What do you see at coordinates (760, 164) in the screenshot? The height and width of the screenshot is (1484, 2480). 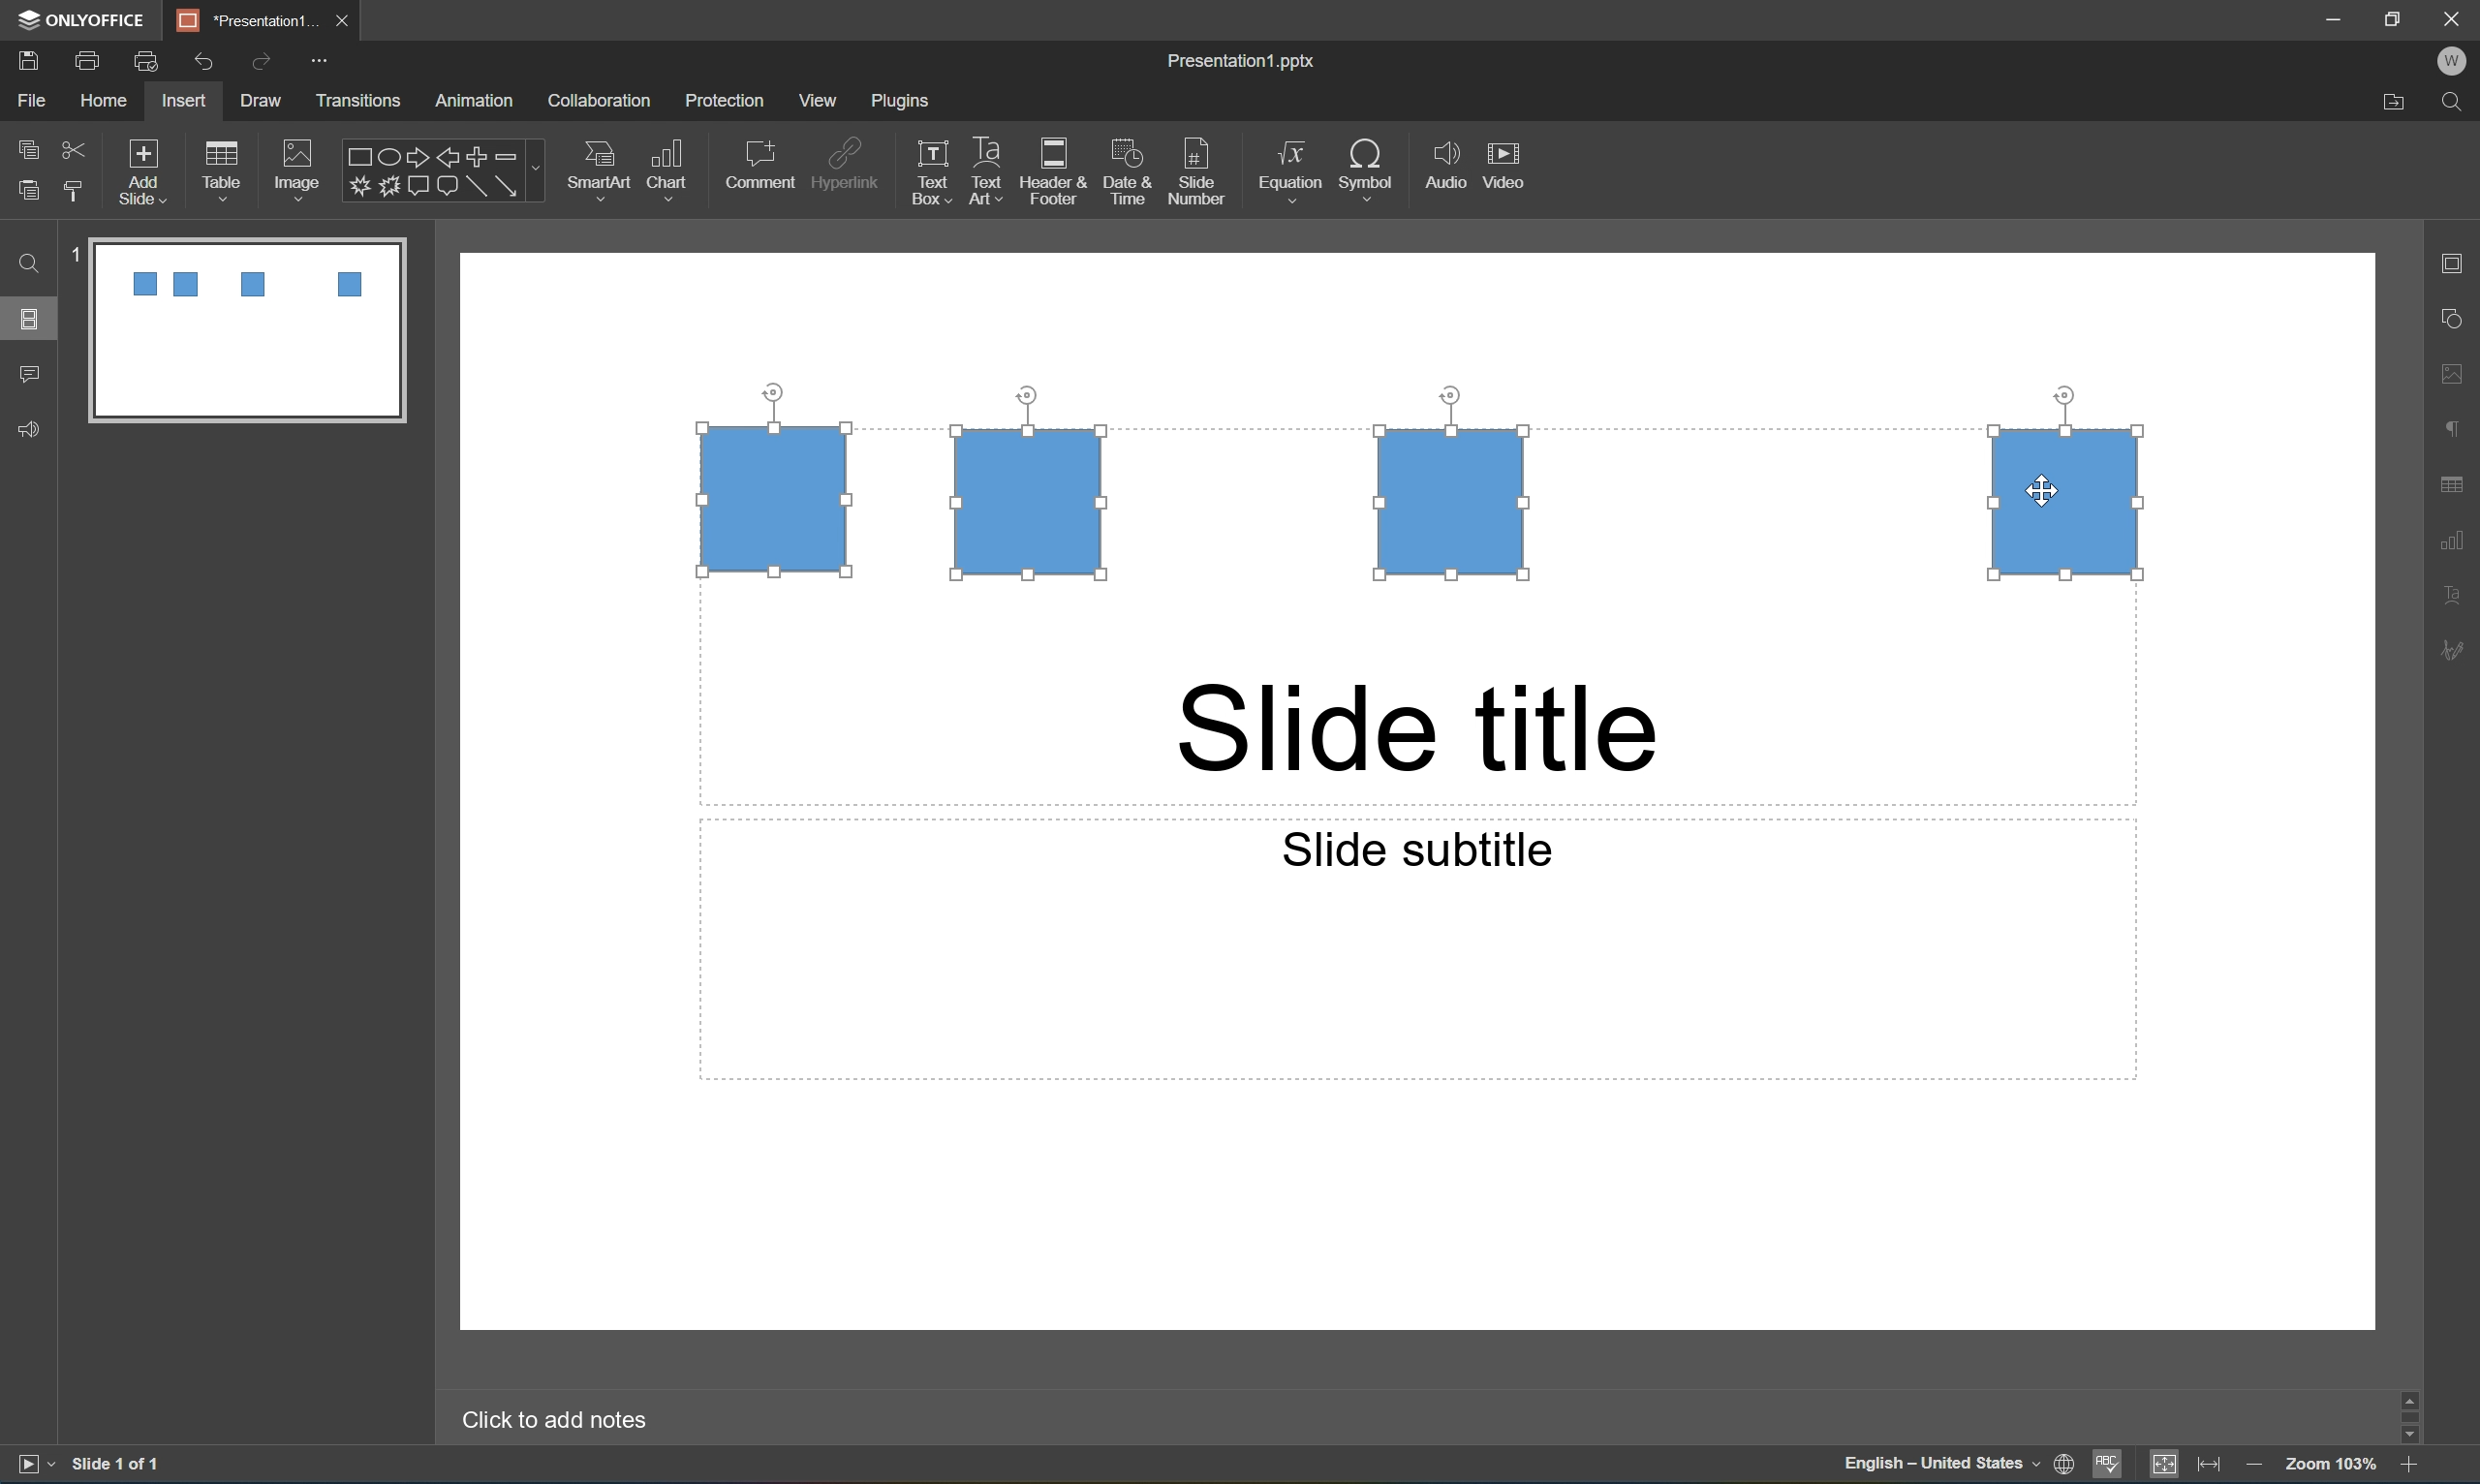 I see `comment` at bounding box center [760, 164].